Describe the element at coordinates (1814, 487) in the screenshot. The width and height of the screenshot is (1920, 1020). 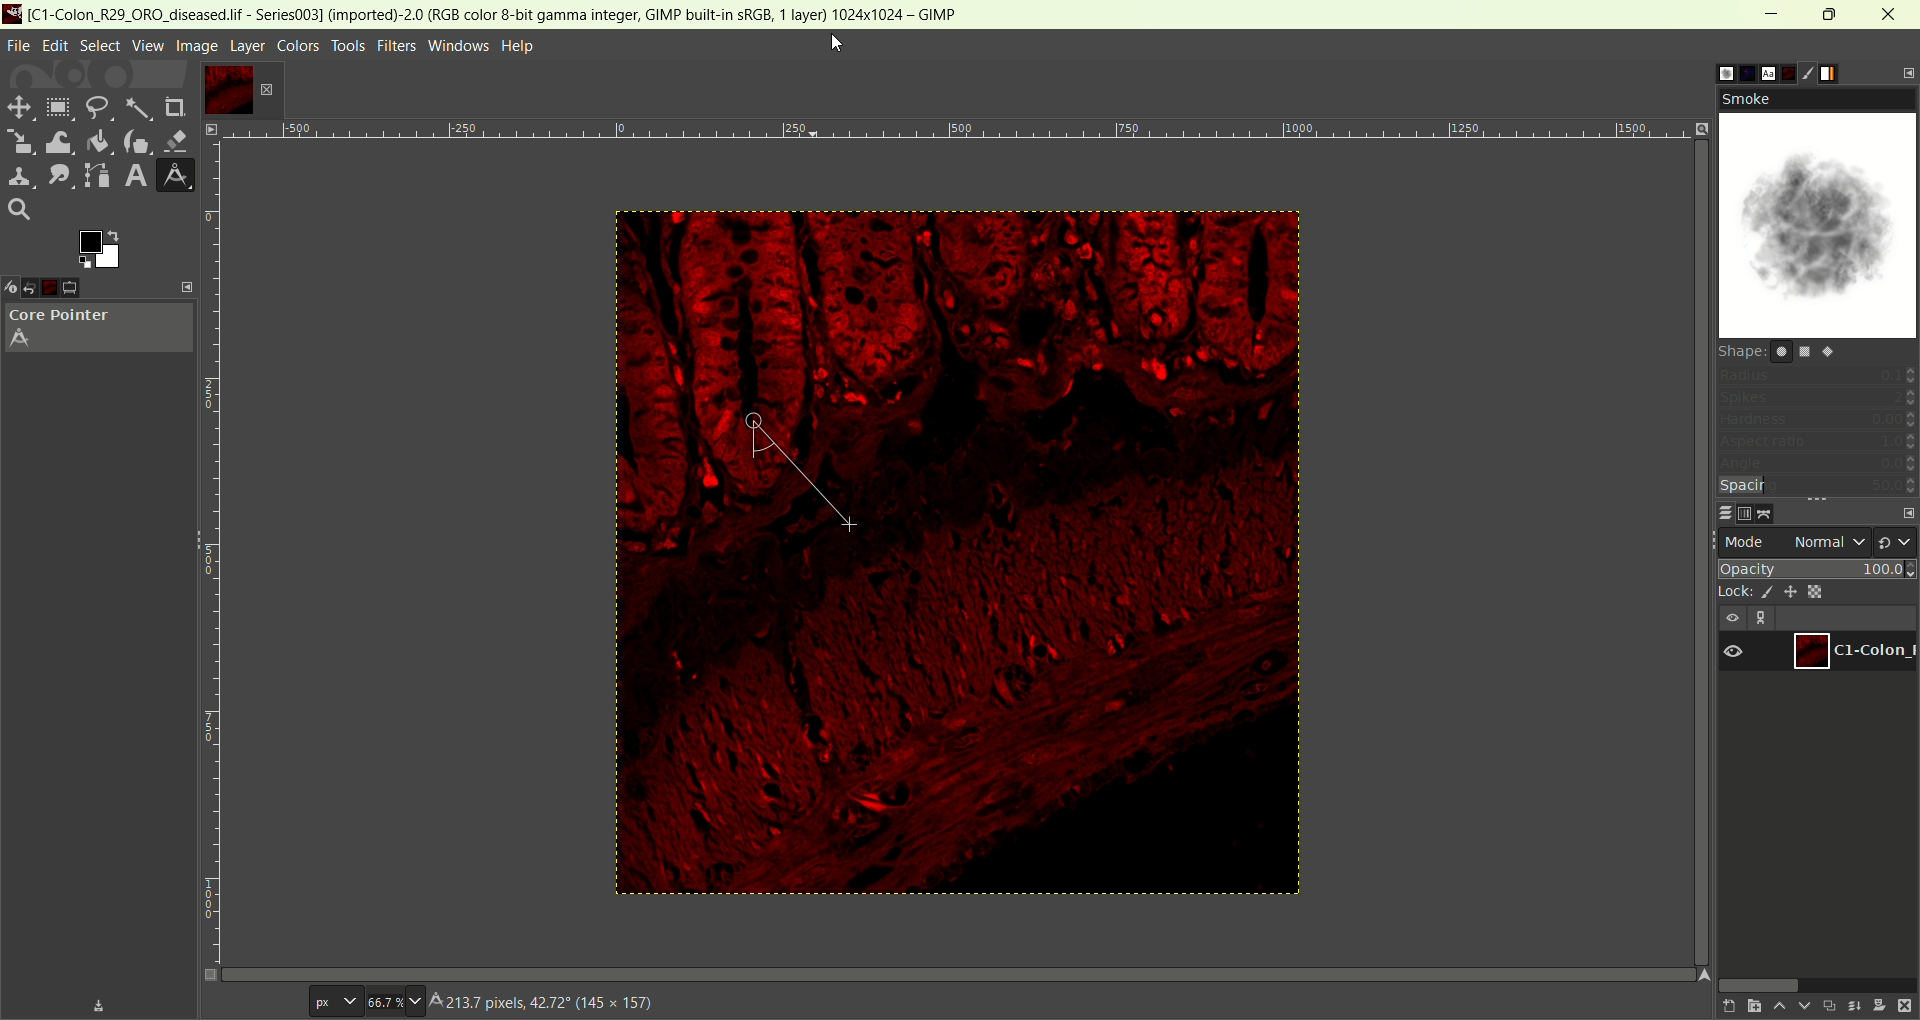
I see `spacing` at that location.